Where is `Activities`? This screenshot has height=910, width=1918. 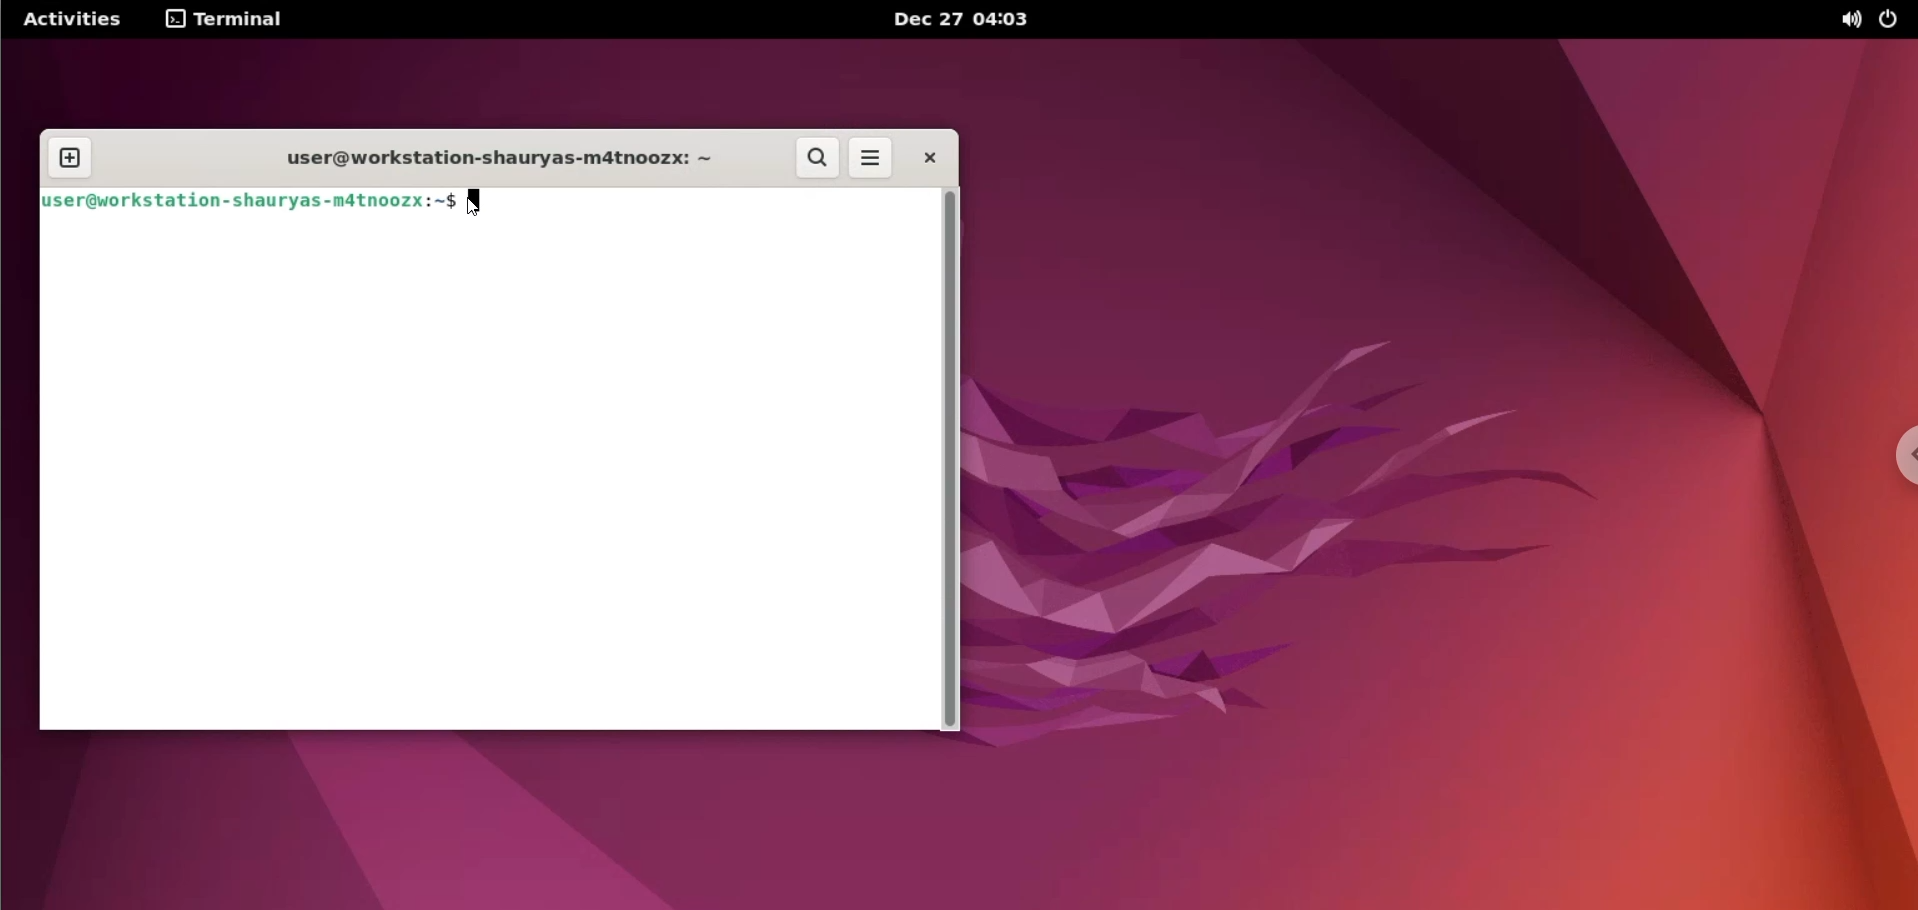 Activities is located at coordinates (69, 19).